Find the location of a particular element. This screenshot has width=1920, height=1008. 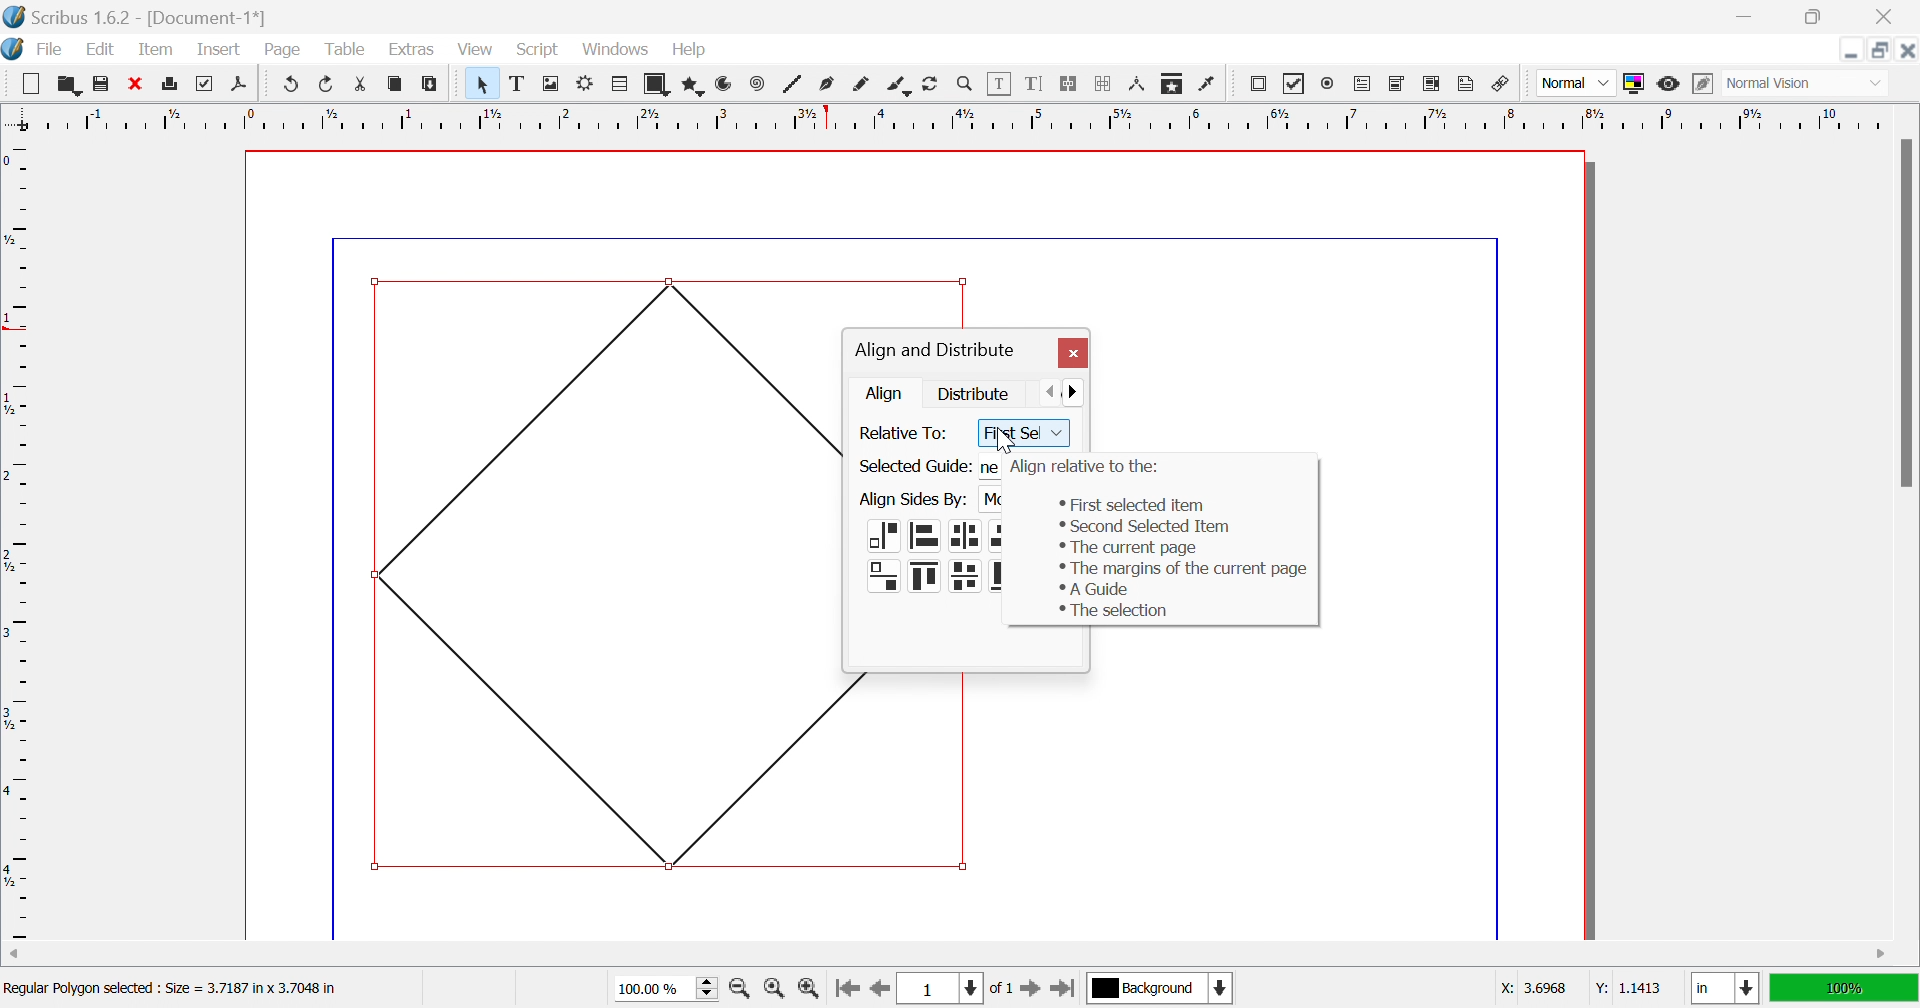

First selected item is located at coordinates (1127, 503).